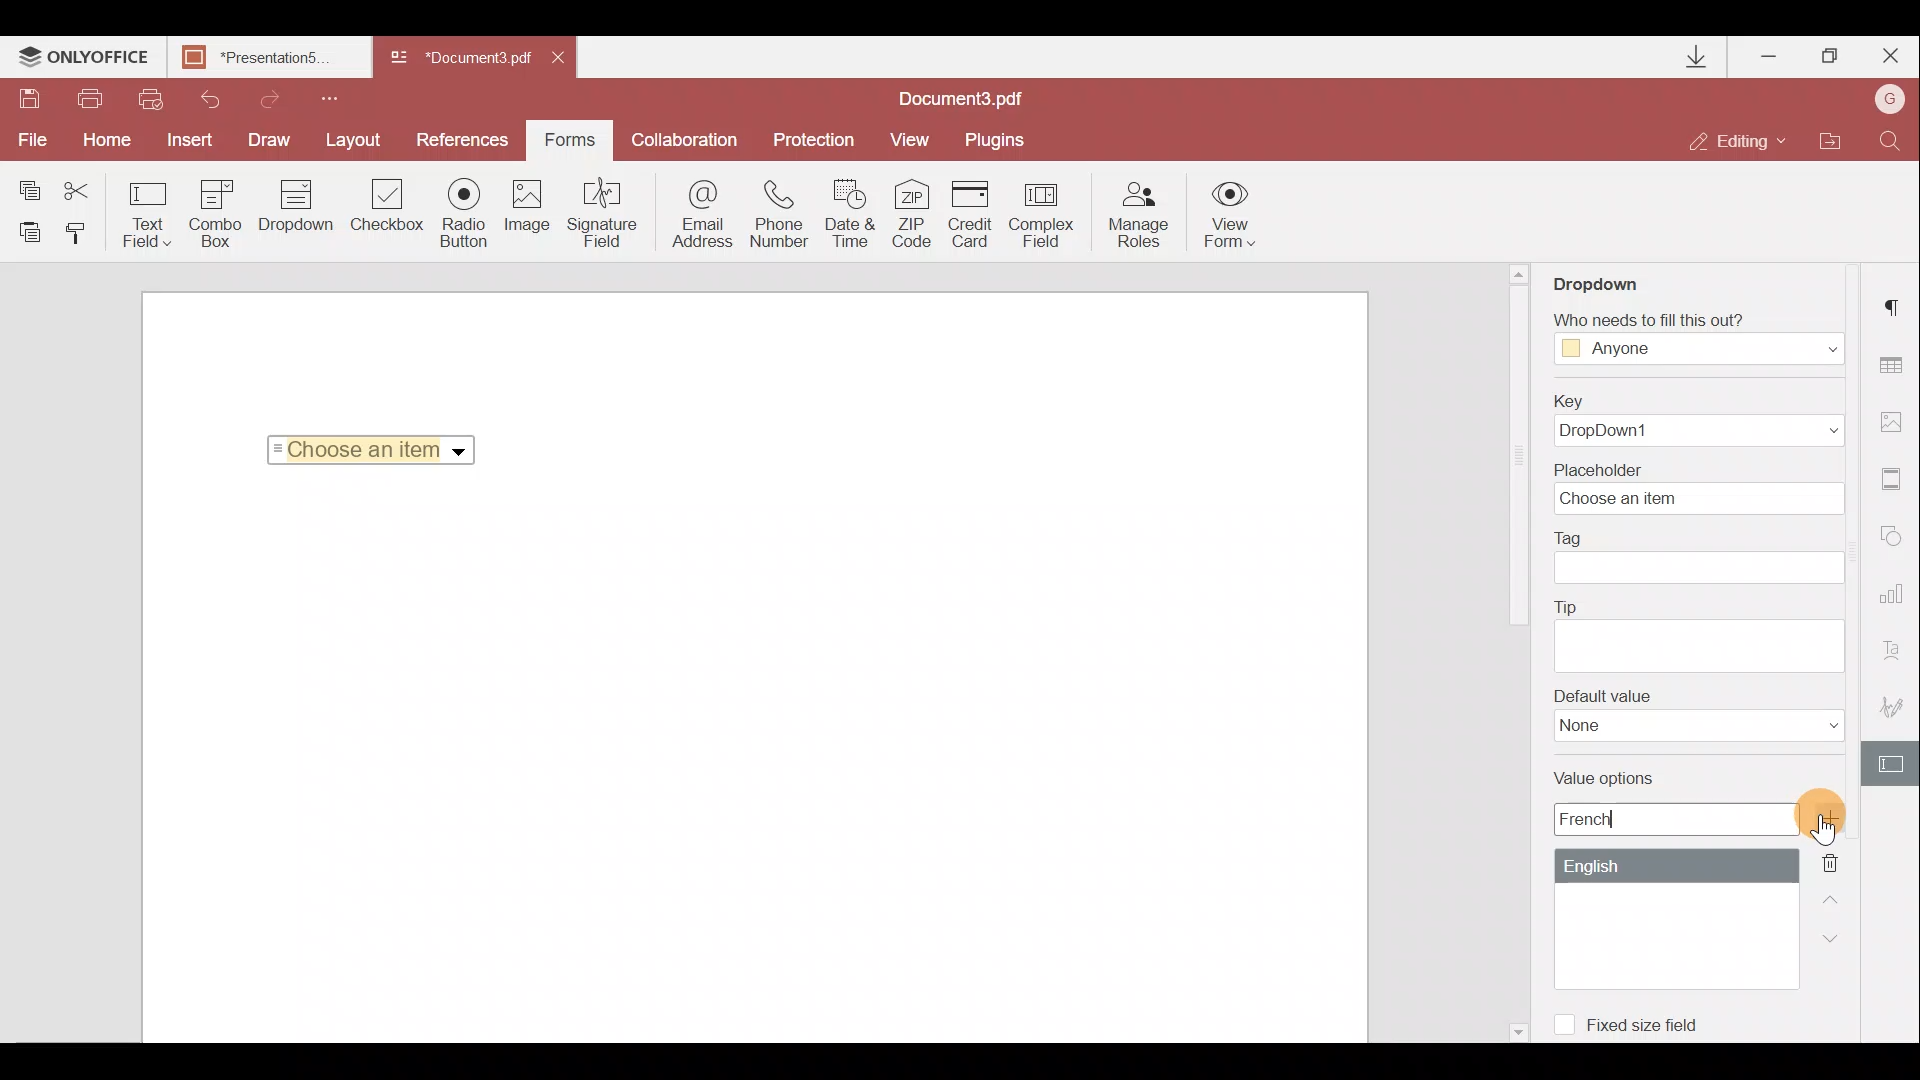 Image resolution: width=1920 pixels, height=1080 pixels. Describe the element at coordinates (976, 211) in the screenshot. I see `Credit card` at that location.